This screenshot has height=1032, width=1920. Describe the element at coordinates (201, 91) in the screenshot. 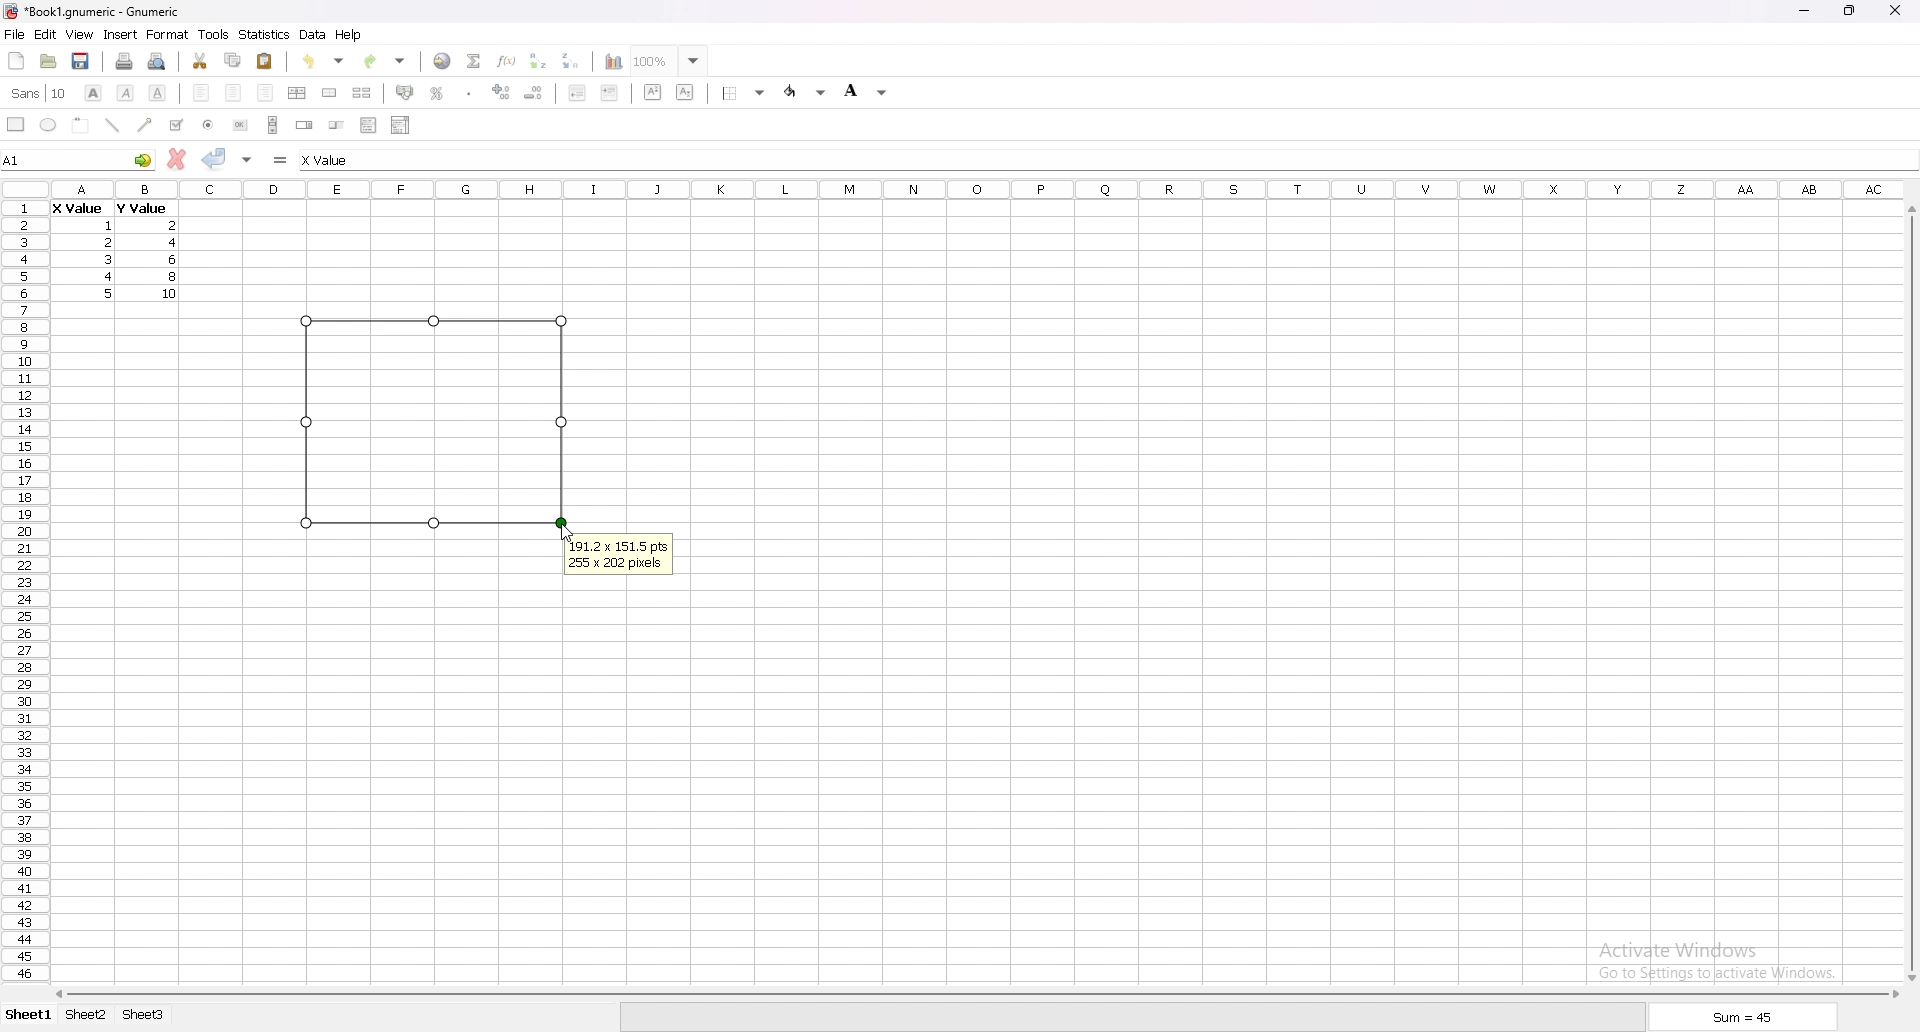

I see `left align` at that location.